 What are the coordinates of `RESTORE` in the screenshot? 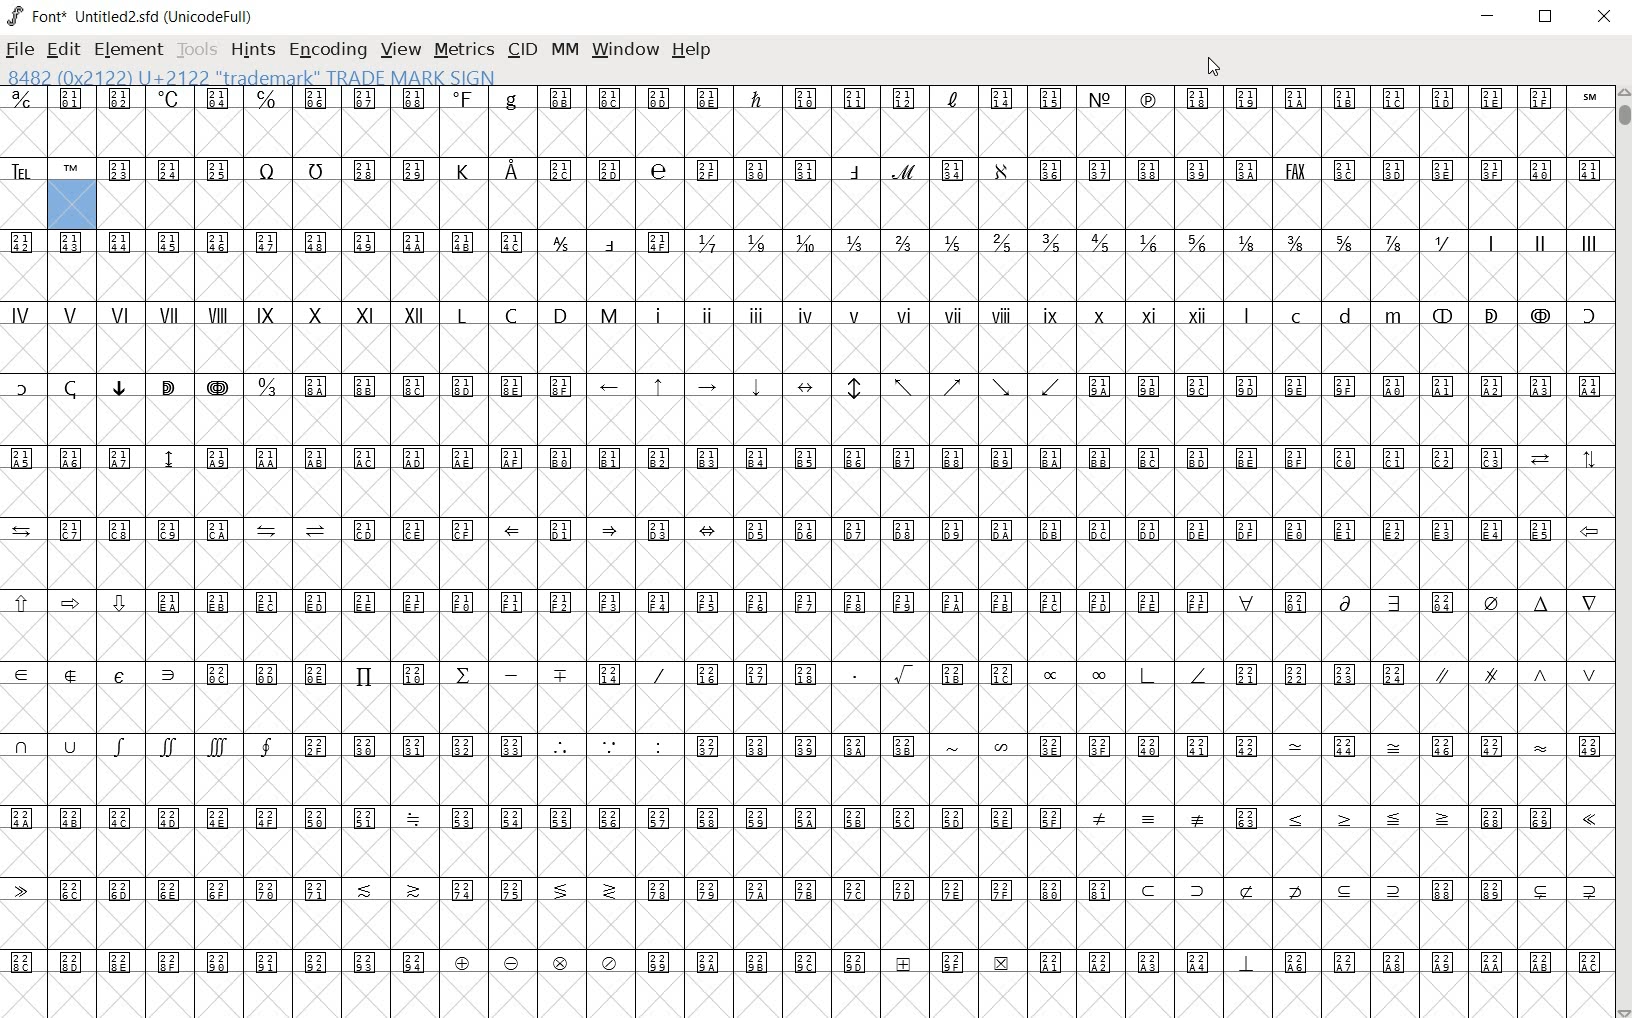 It's located at (1545, 19).